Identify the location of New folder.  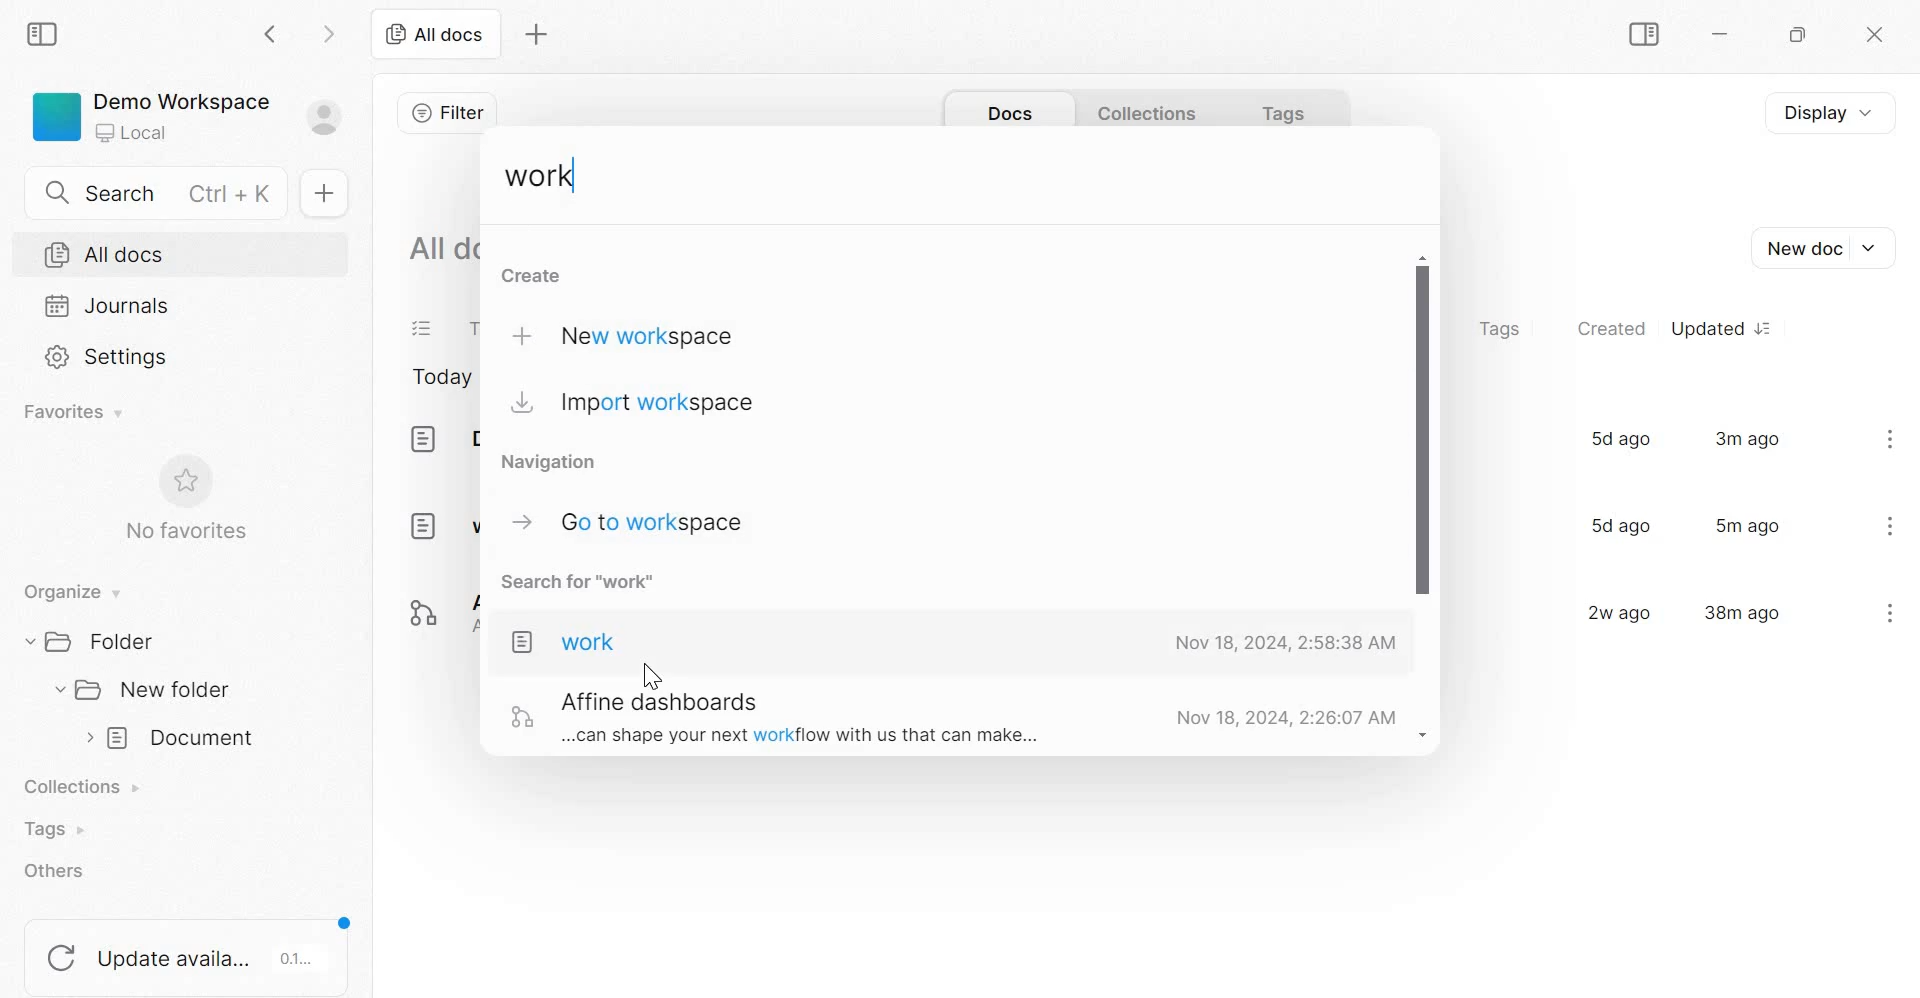
(146, 689).